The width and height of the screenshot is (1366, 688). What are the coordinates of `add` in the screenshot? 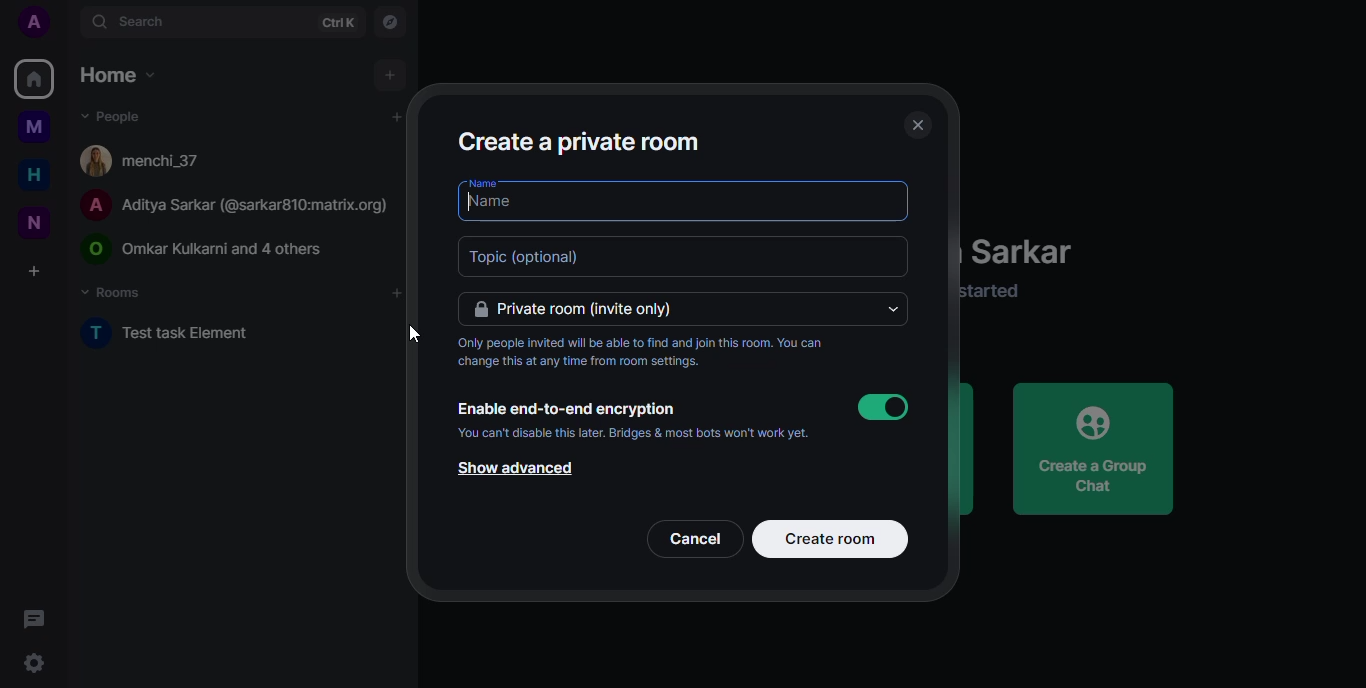 It's located at (391, 73).